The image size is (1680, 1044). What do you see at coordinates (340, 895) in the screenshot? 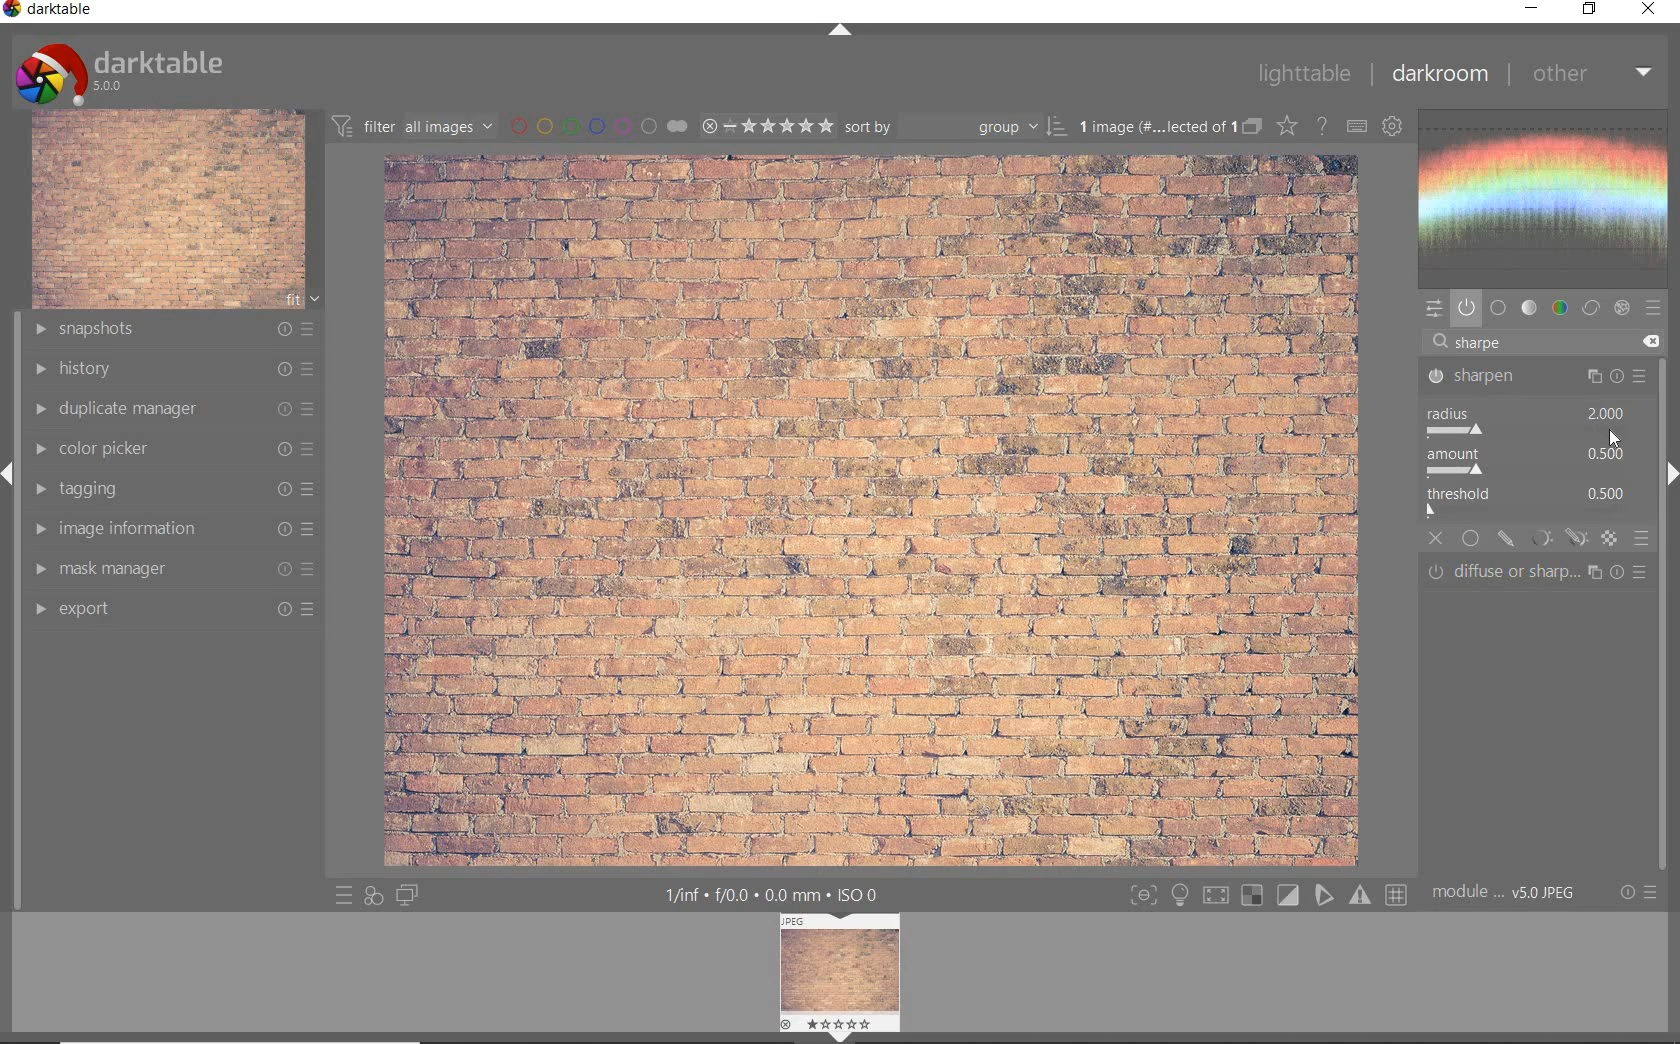
I see `quick access to preset` at bounding box center [340, 895].